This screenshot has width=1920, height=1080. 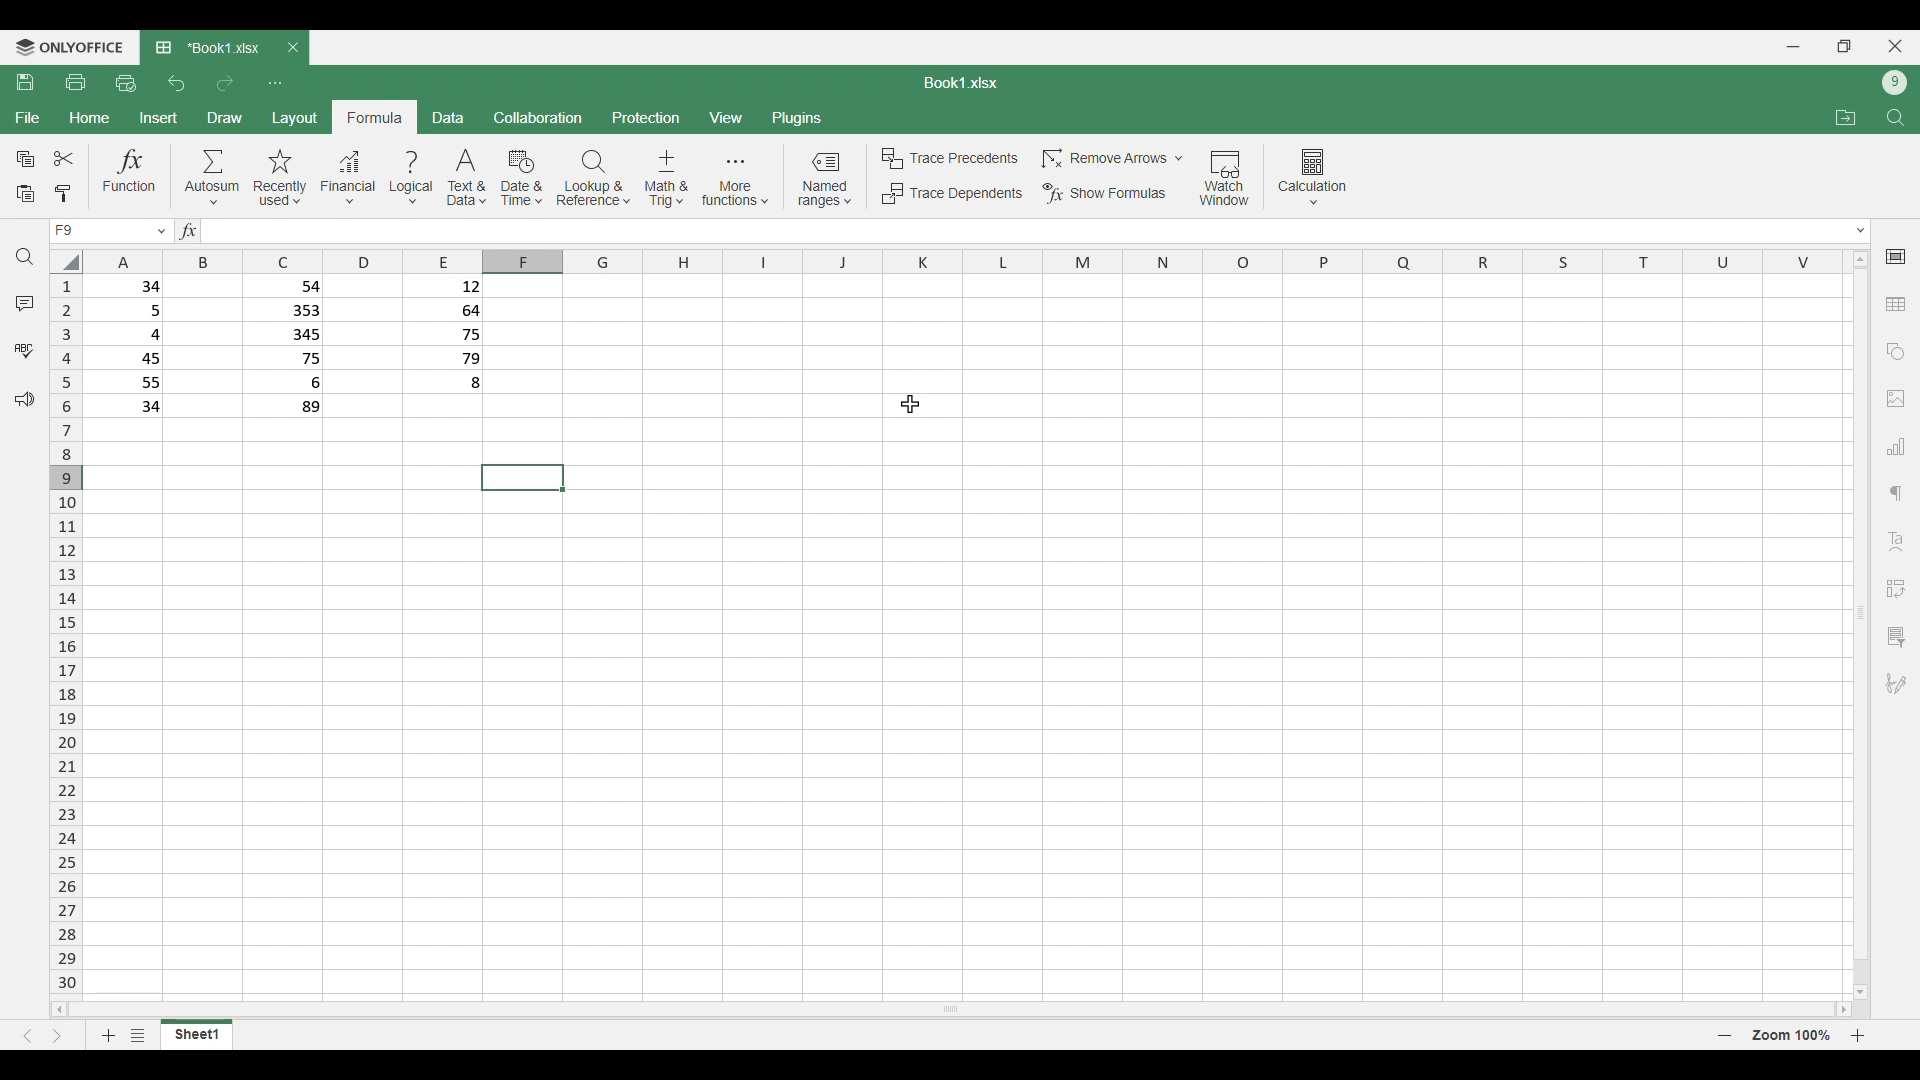 I want to click on Add digital signature or signature line, so click(x=1896, y=684).